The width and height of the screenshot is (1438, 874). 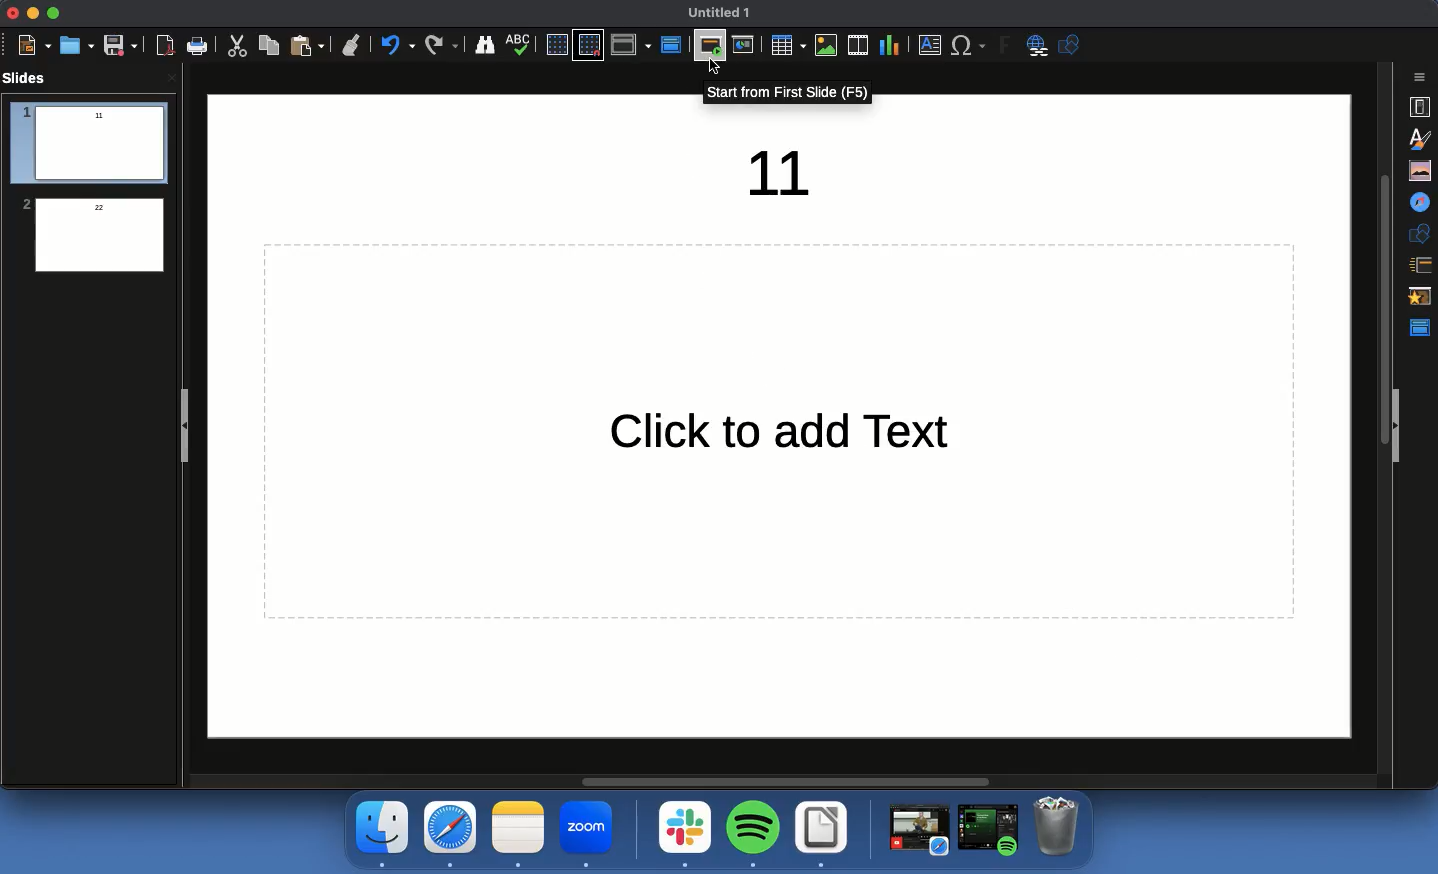 I want to click on Audio video, so click(x=859, y=44).